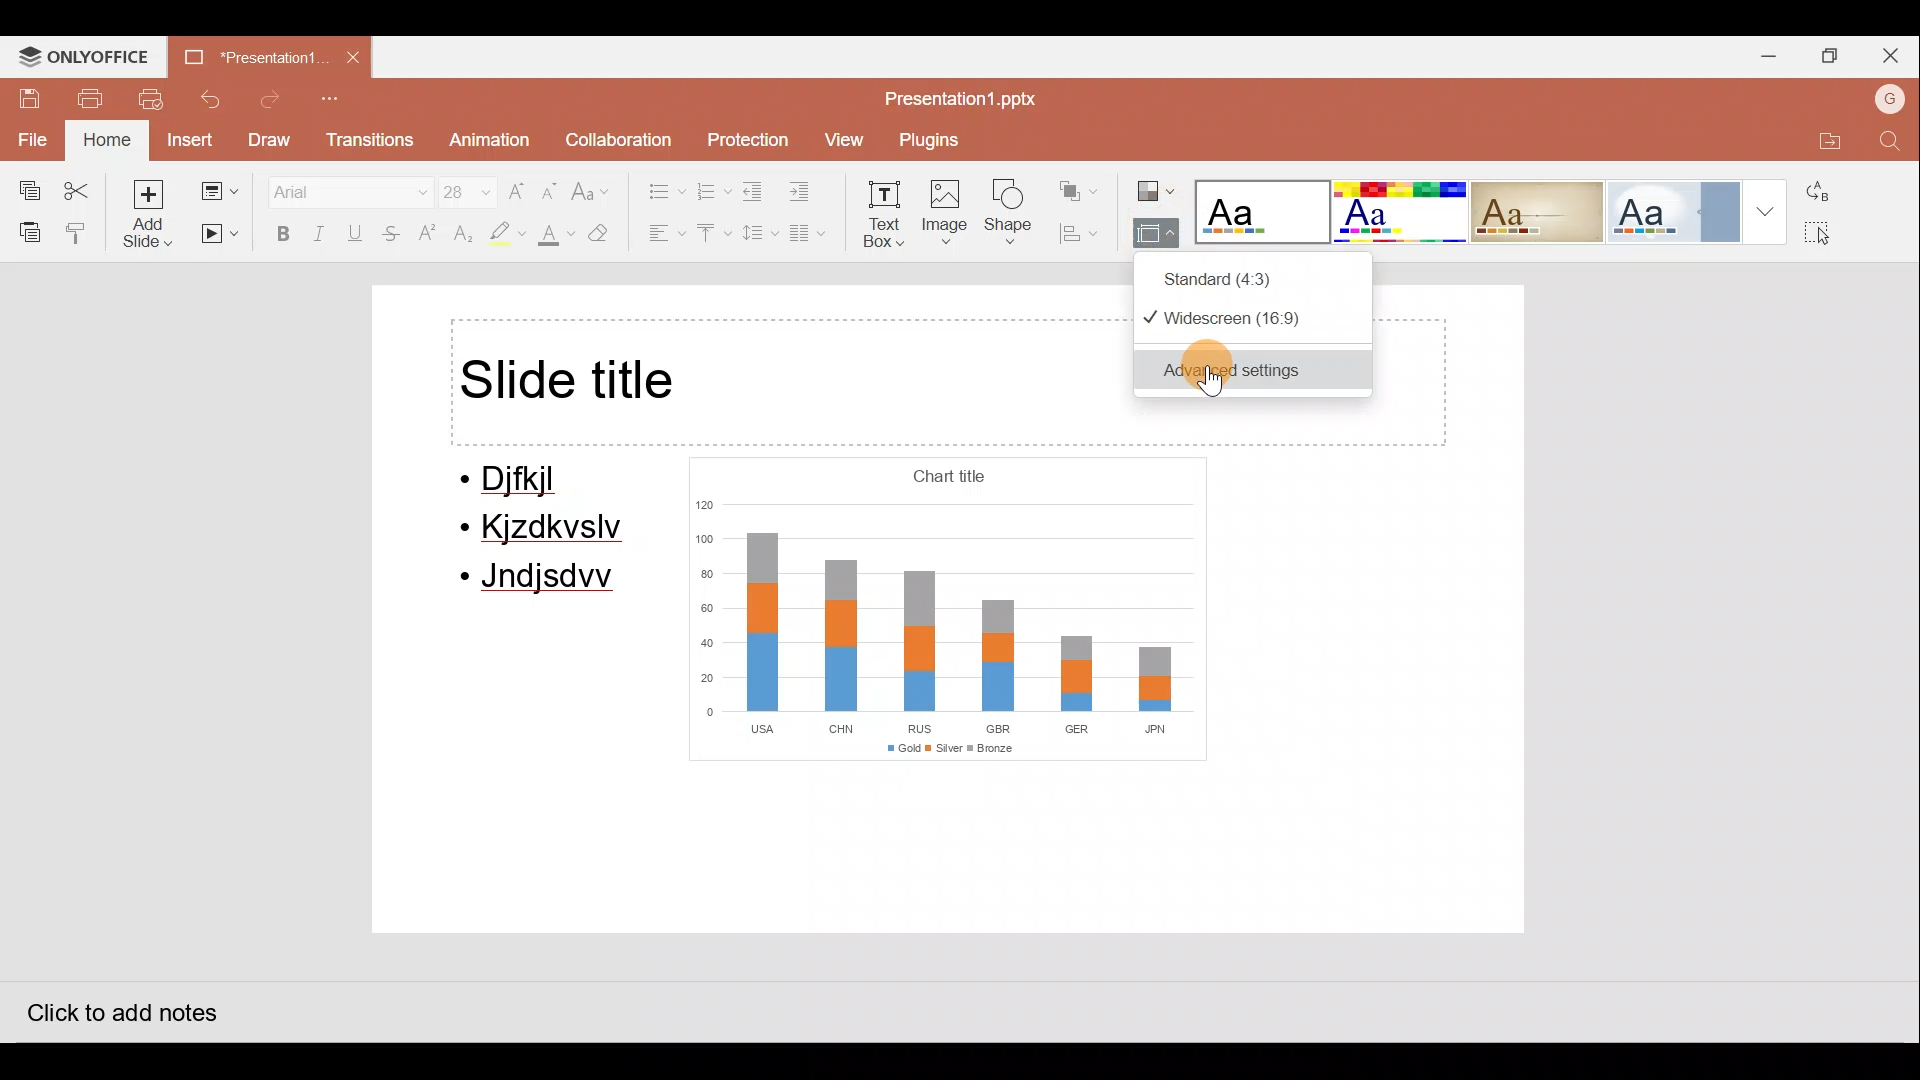 The width and height of the screenshot is (1920, 1080). What do you see at coordinates (25, 231) in the screenshot?
I see `Paste` at bounding box center [25, 231].